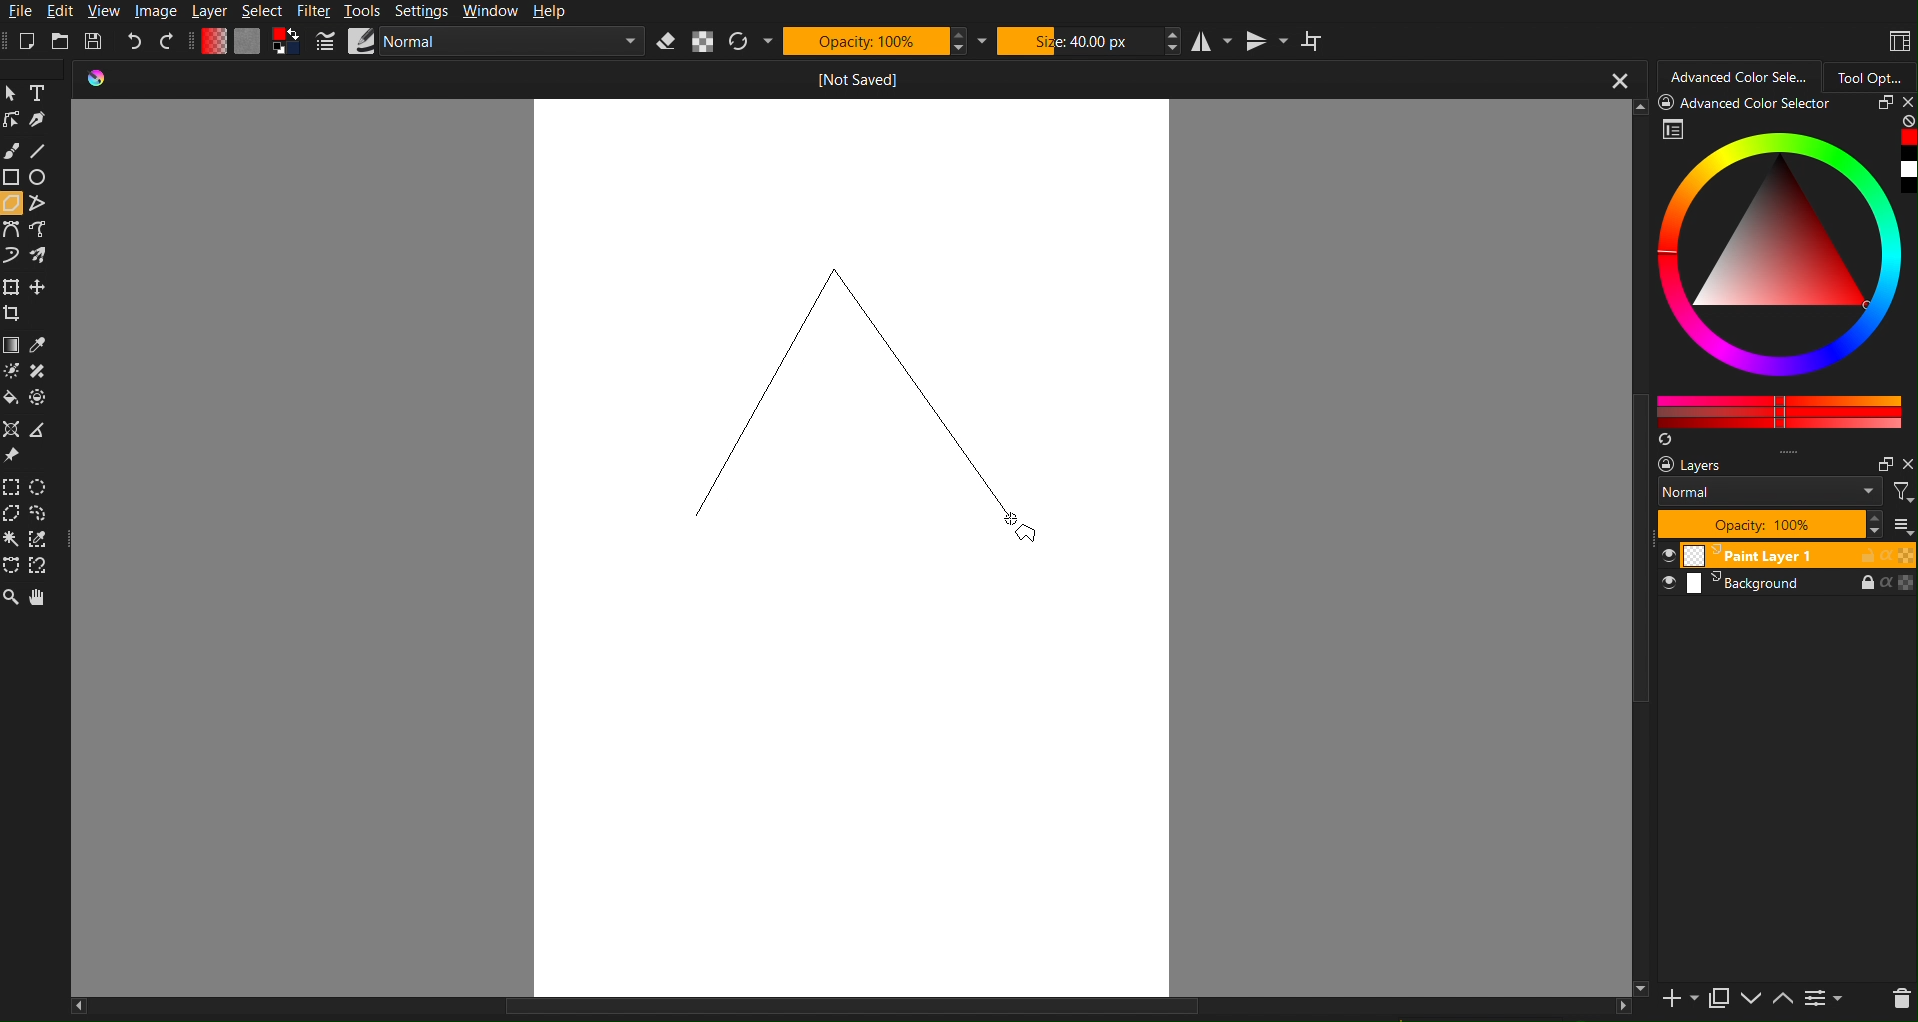 Image resolution: width=1918 pixels, height=1022 pixels. What do you see at coordinates (44, 430) in the screenshot?
I see `measure the distance between two points` at bounding box center [44, 430].